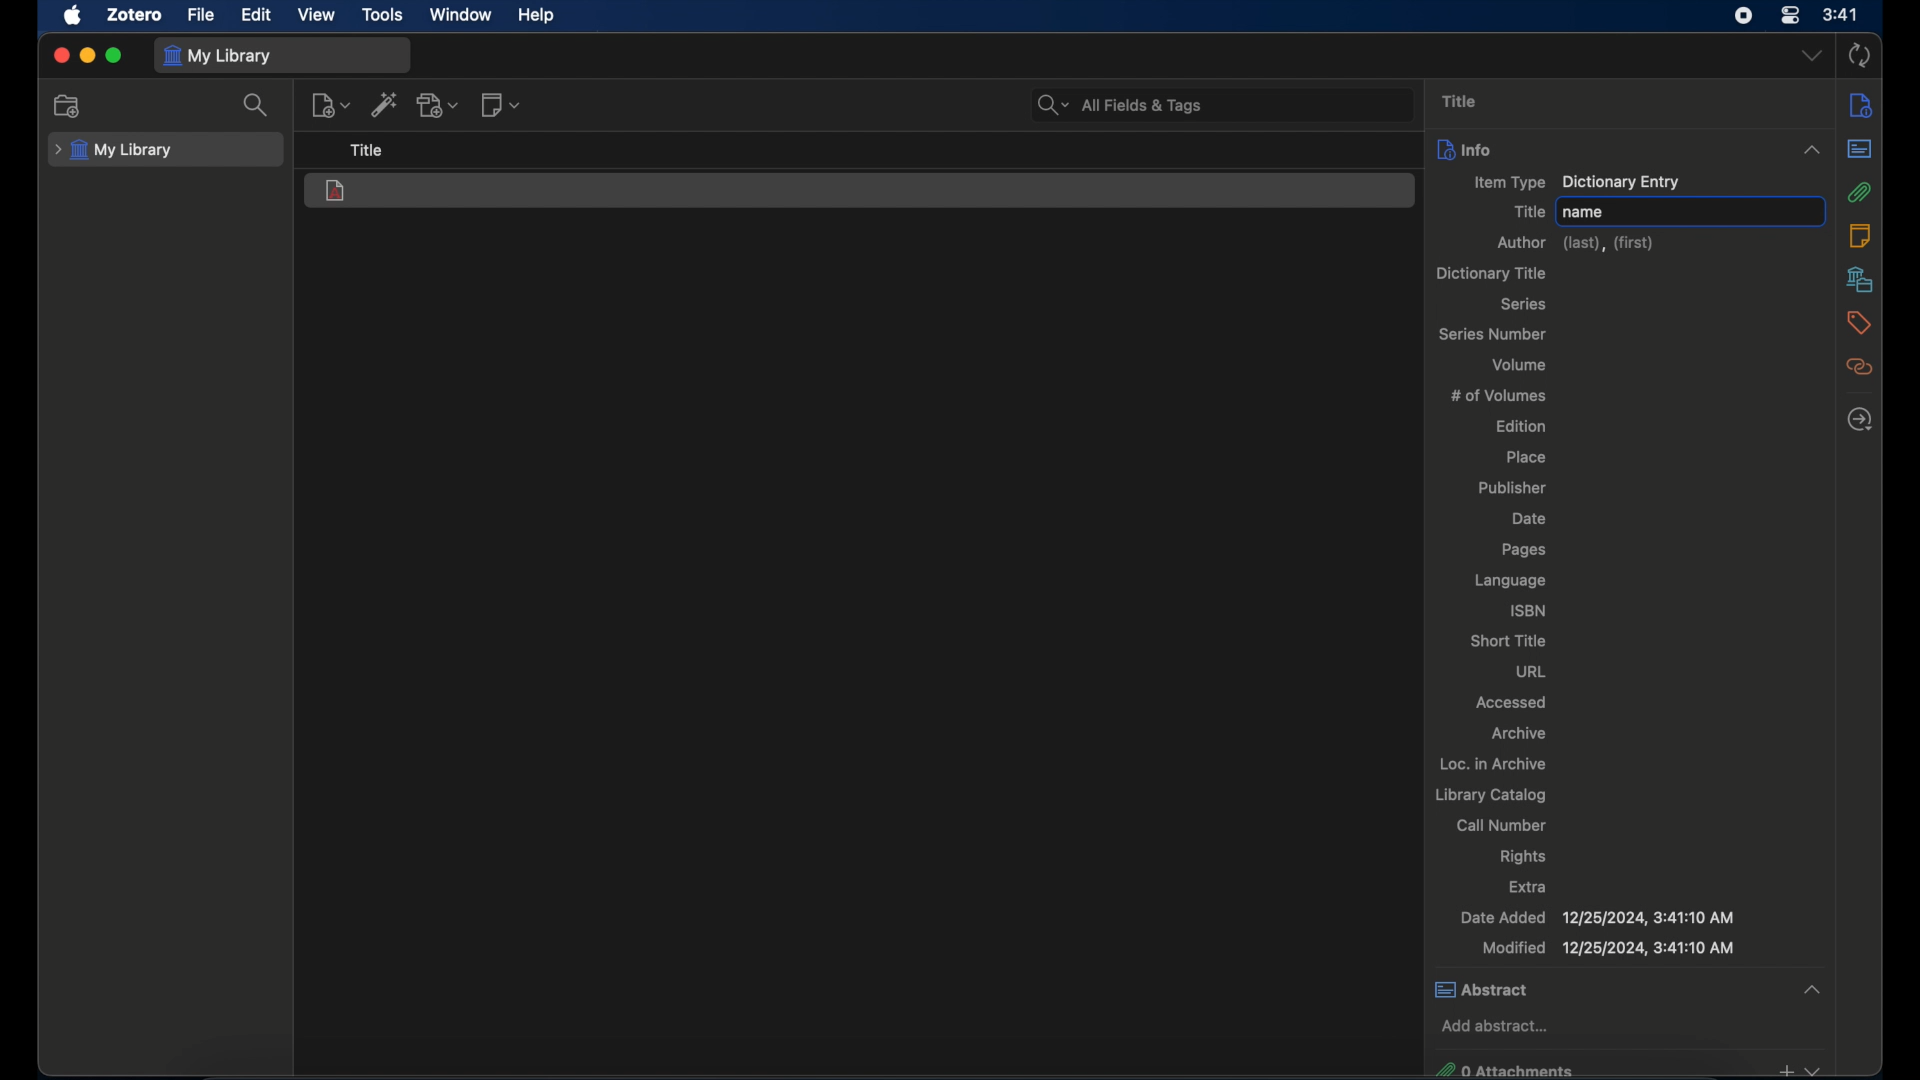  I want to click on info, so click(1464, 148).